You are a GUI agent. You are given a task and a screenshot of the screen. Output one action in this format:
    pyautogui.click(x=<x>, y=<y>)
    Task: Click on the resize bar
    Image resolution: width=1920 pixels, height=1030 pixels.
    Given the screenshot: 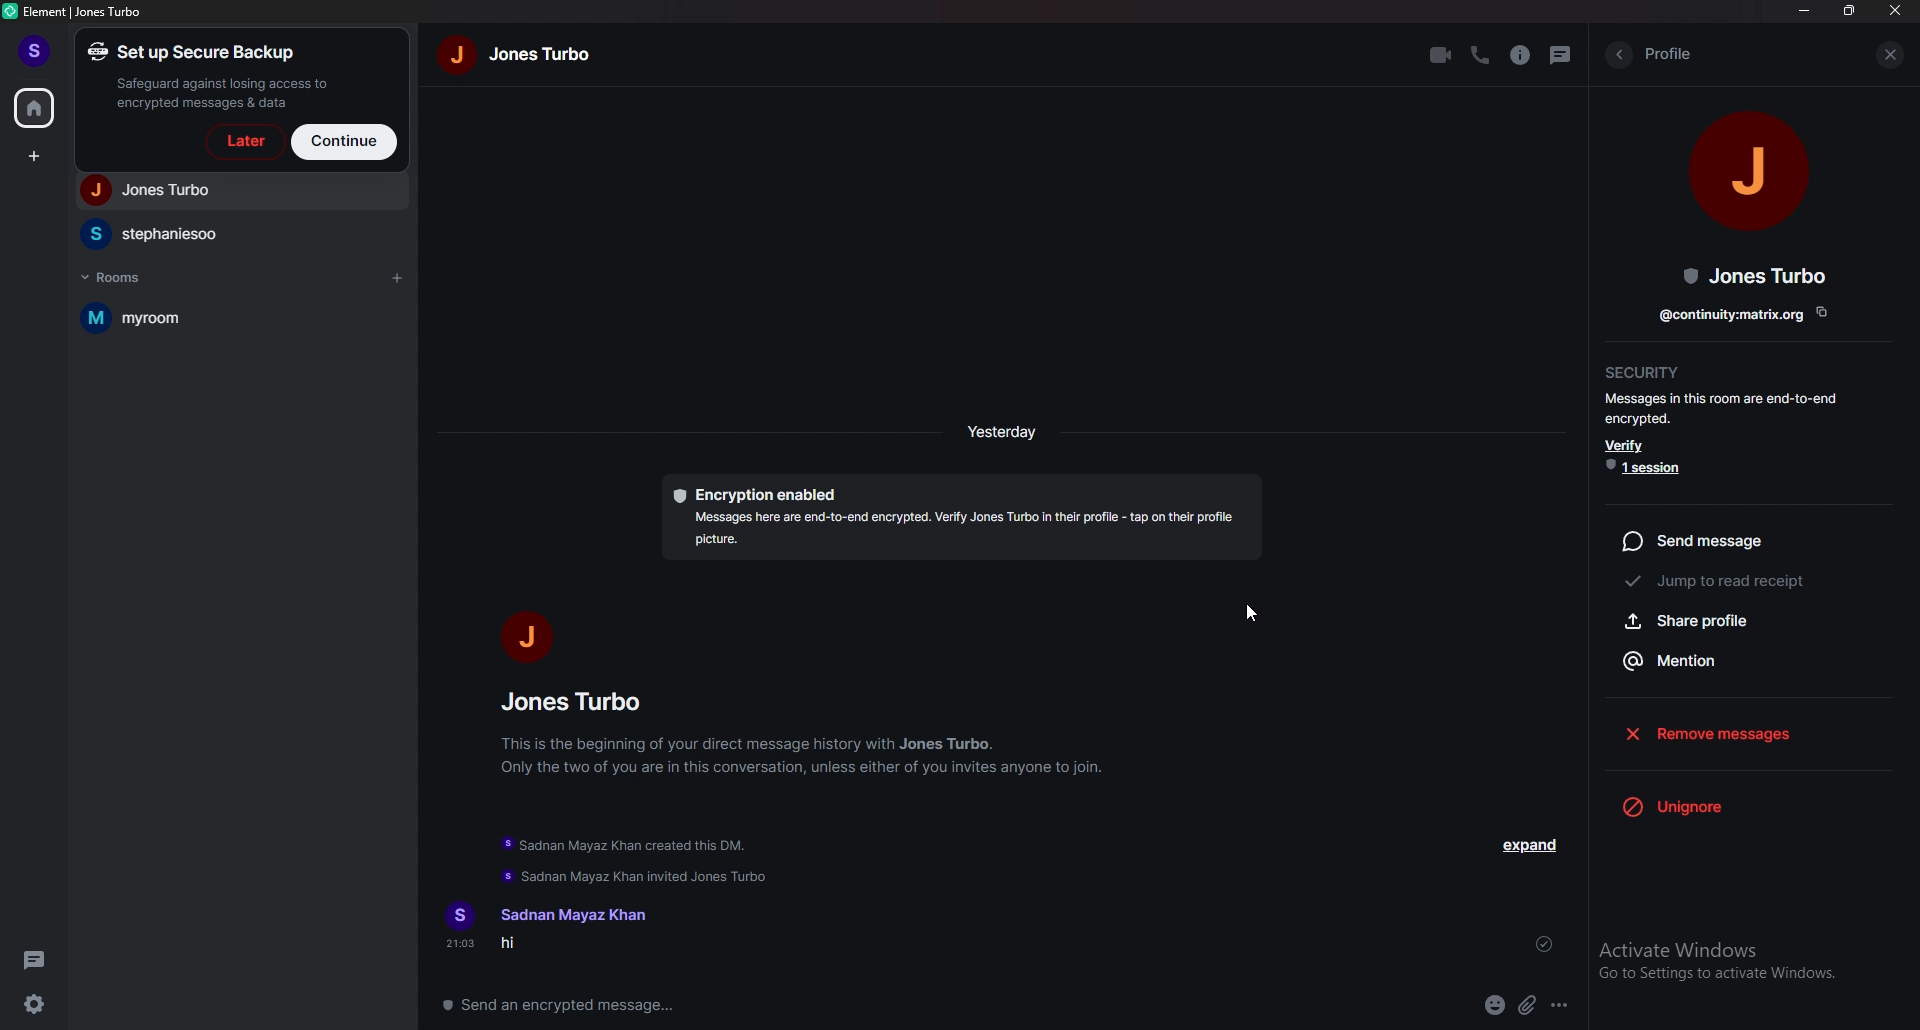 What is the action you would take?
    pyautogui.click(x=1582, y=525)
    